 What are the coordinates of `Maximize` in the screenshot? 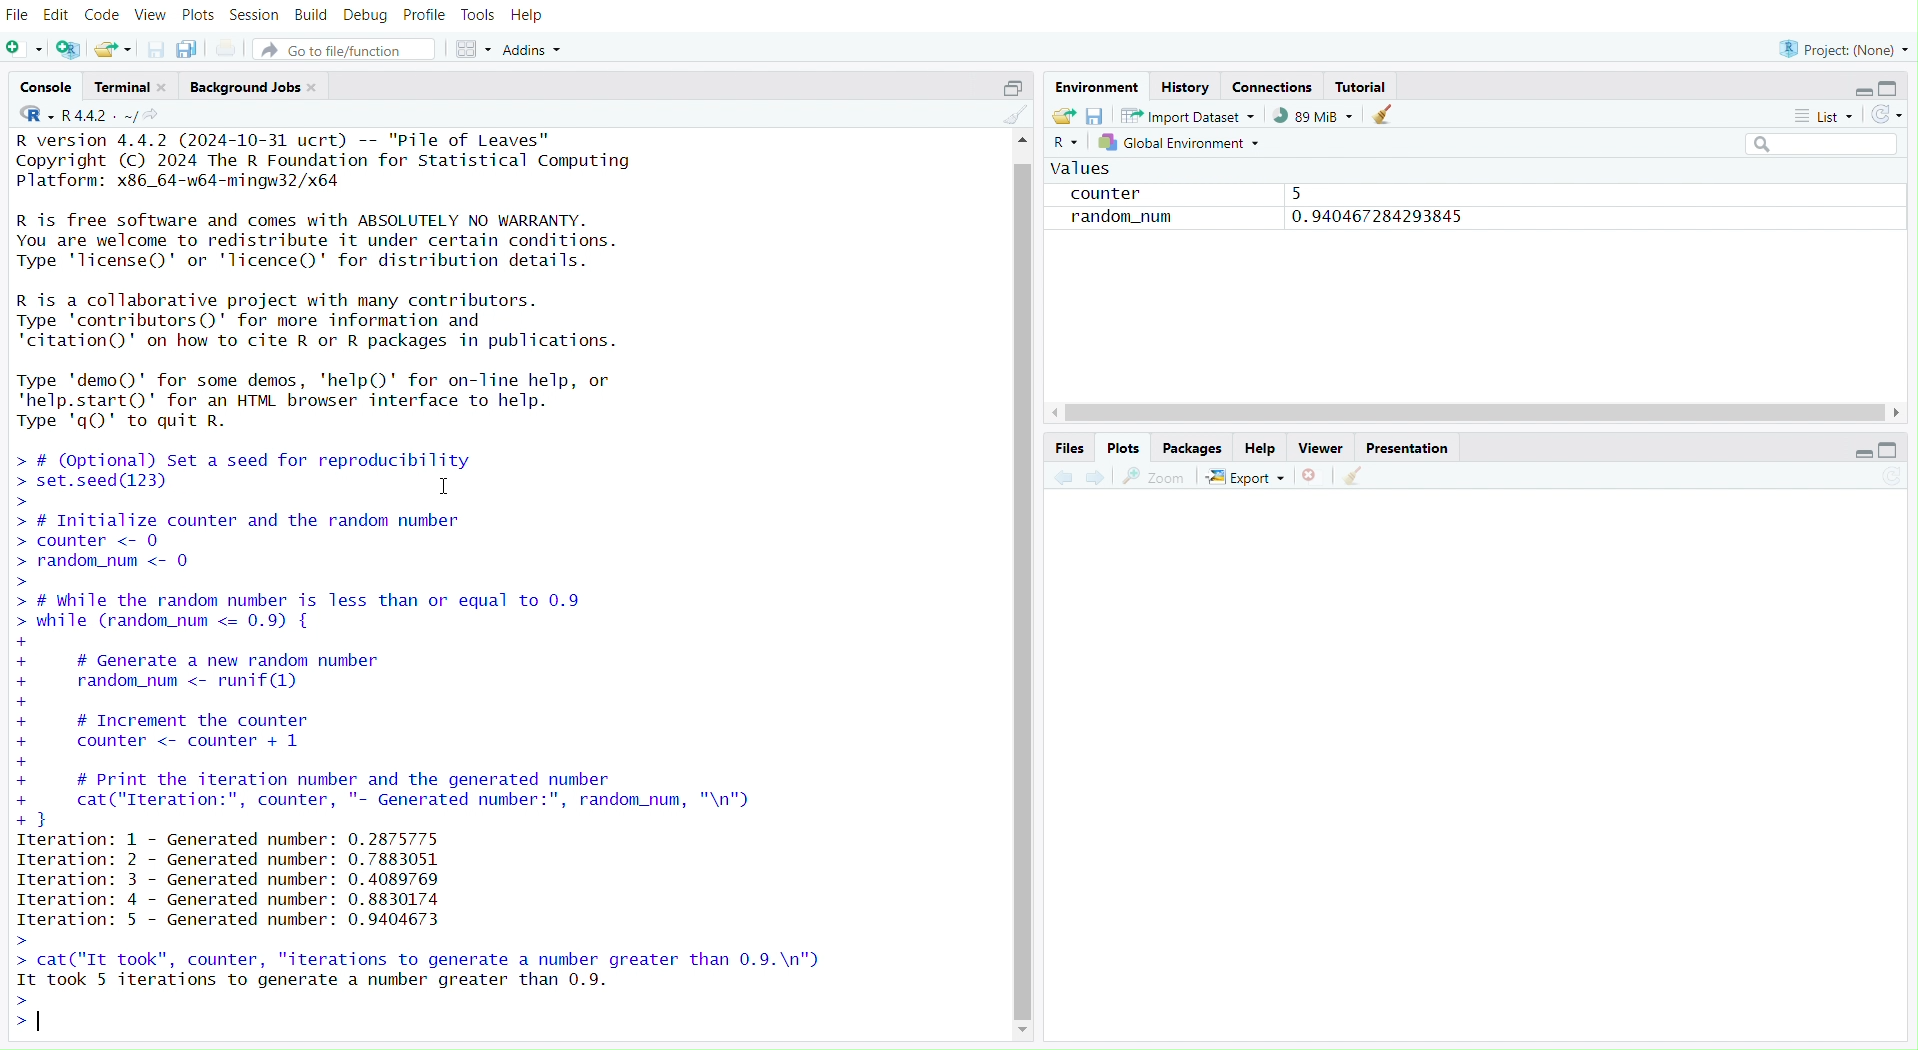 It's located at (1885, 86).